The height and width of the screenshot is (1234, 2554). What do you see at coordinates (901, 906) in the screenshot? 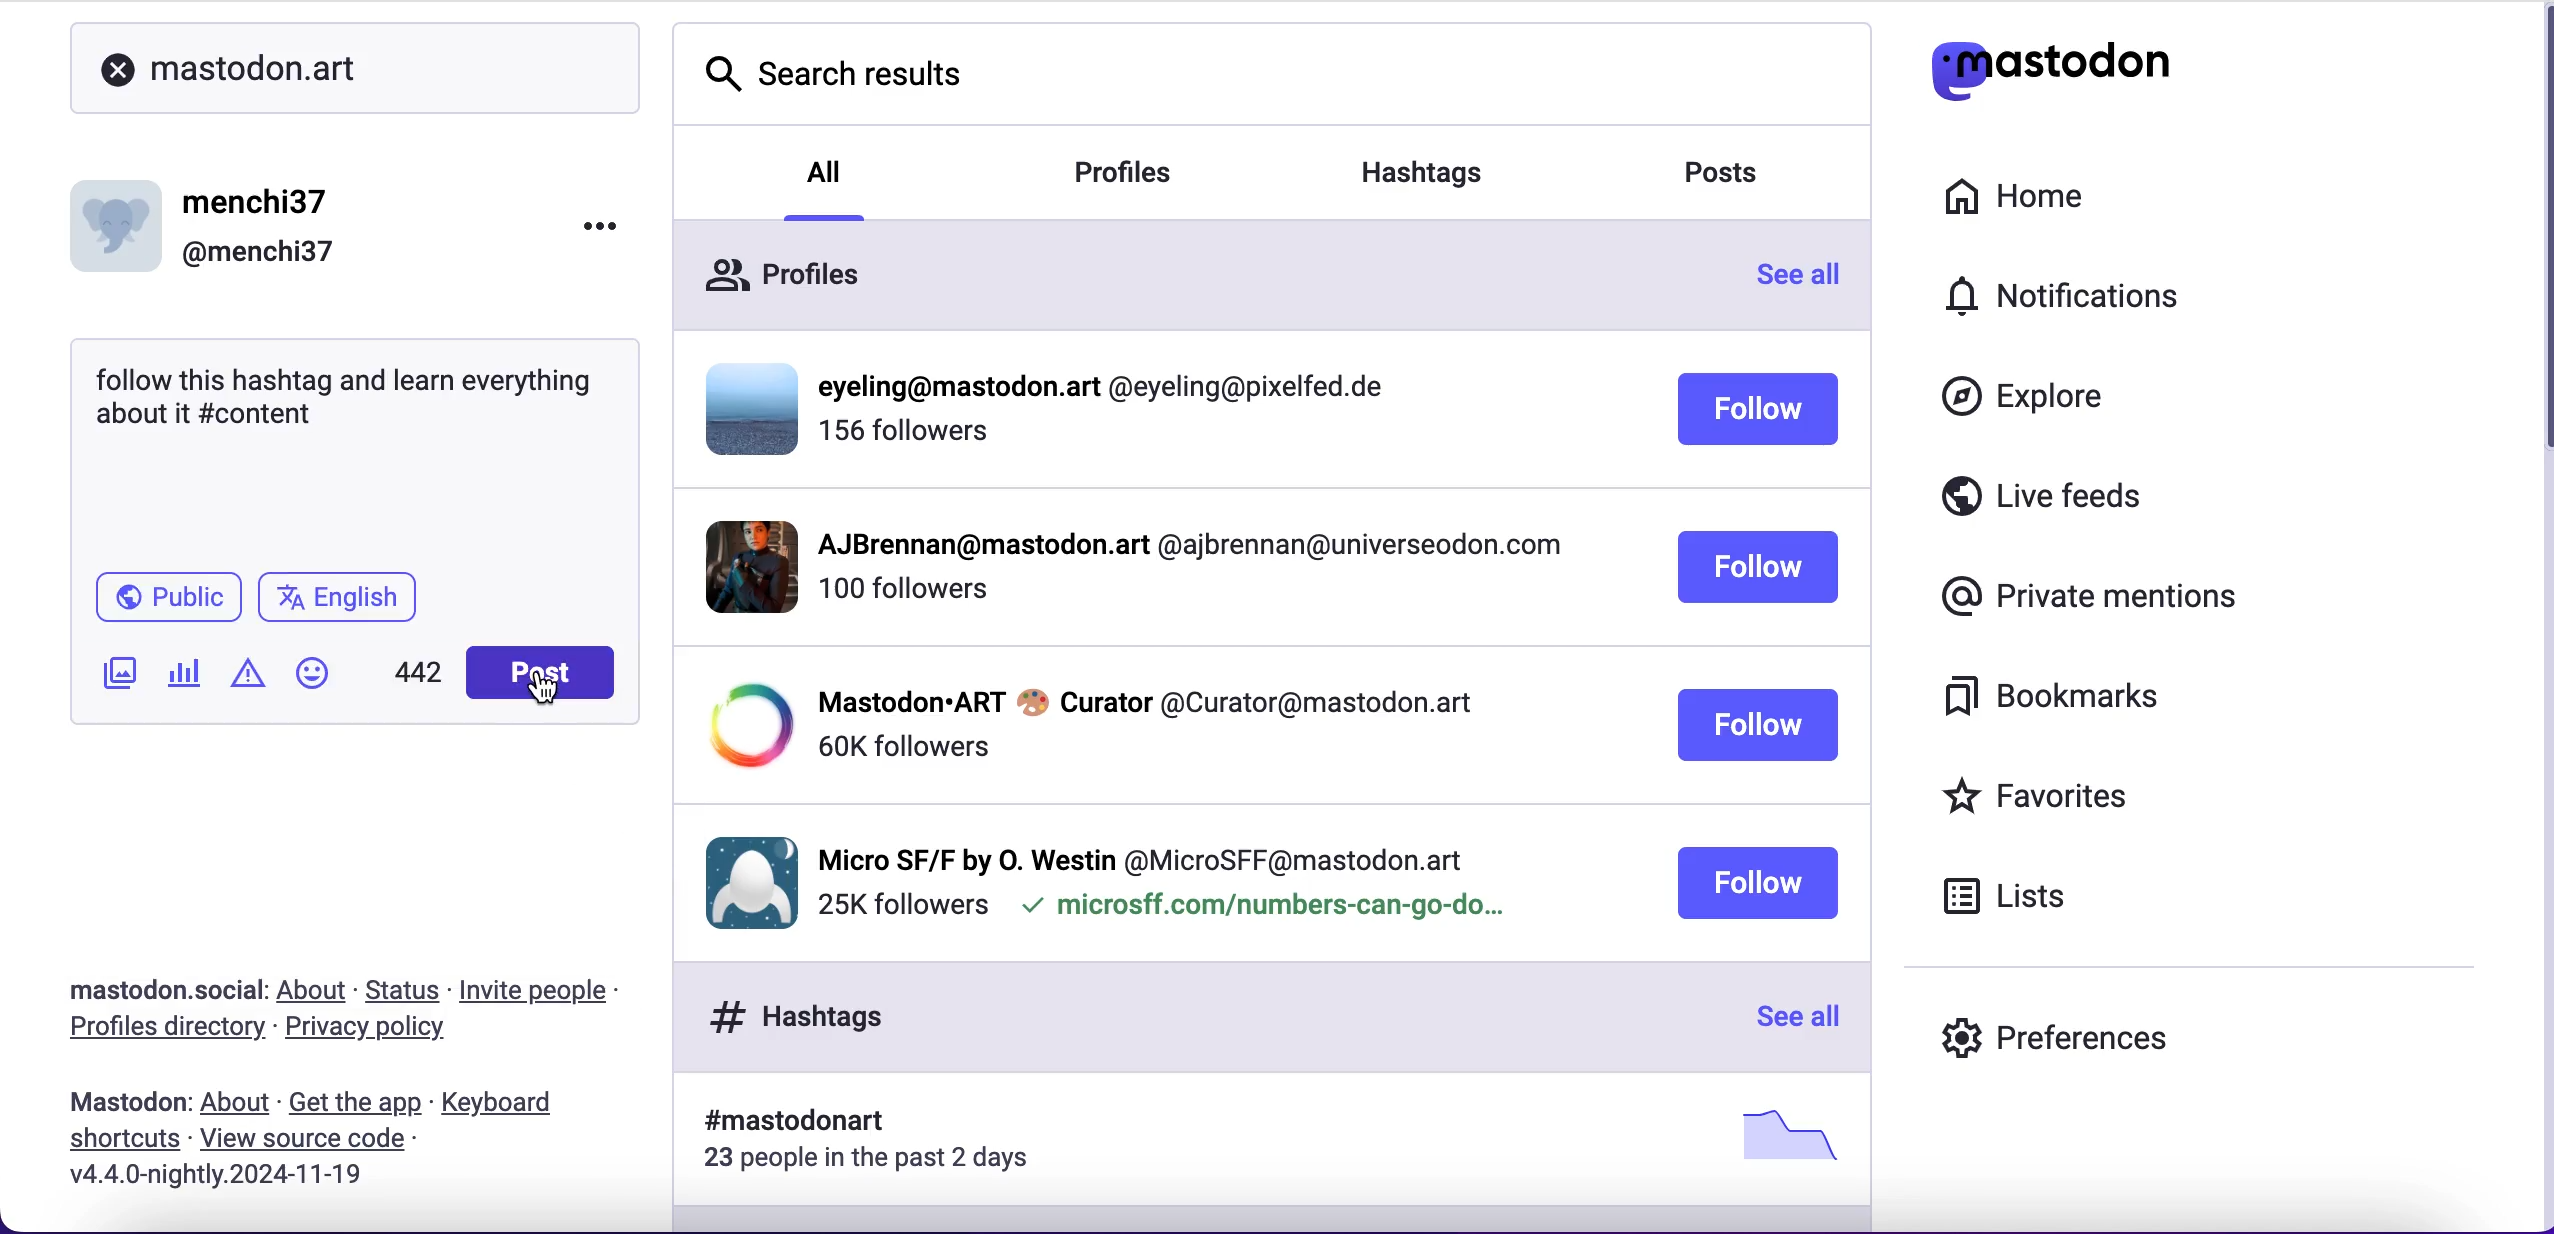
I see `followers` at bounding box center [901, 906].